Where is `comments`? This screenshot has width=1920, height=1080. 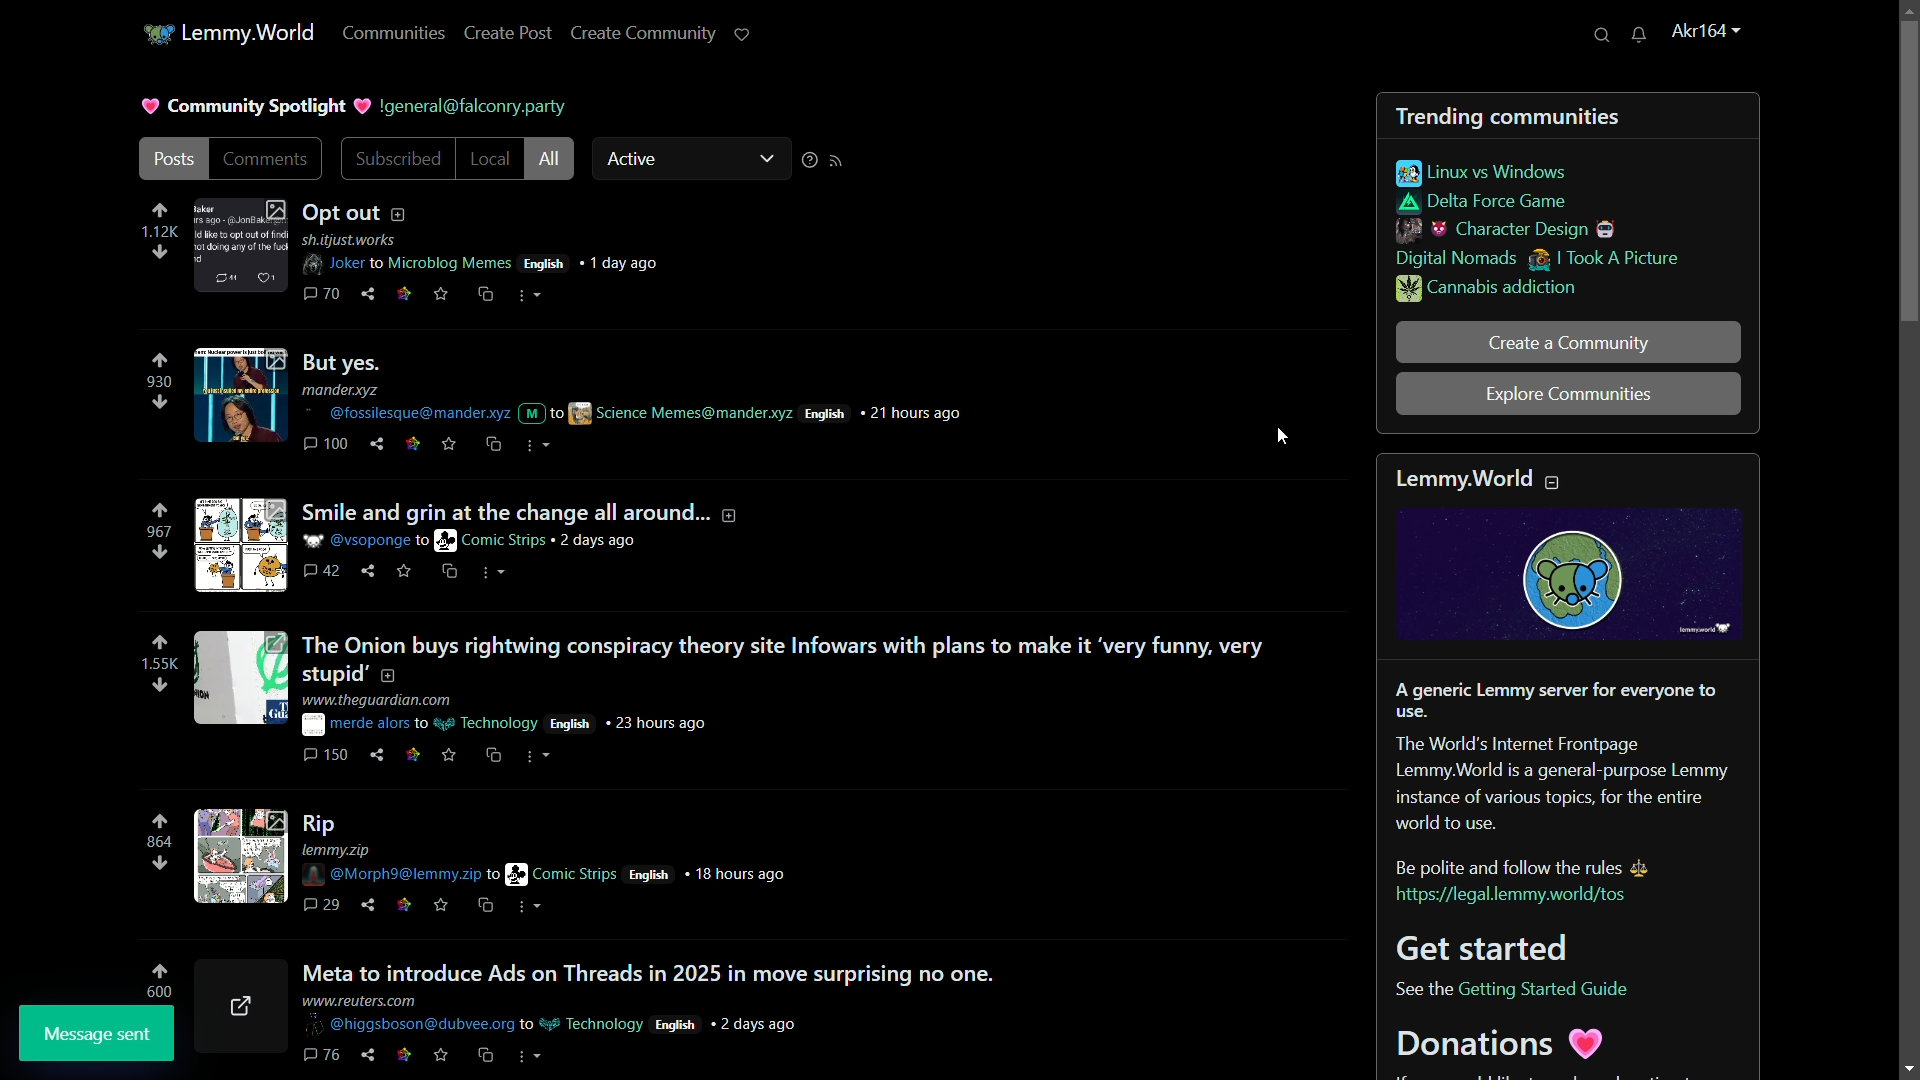 comments is located at coordinates (318, 290).